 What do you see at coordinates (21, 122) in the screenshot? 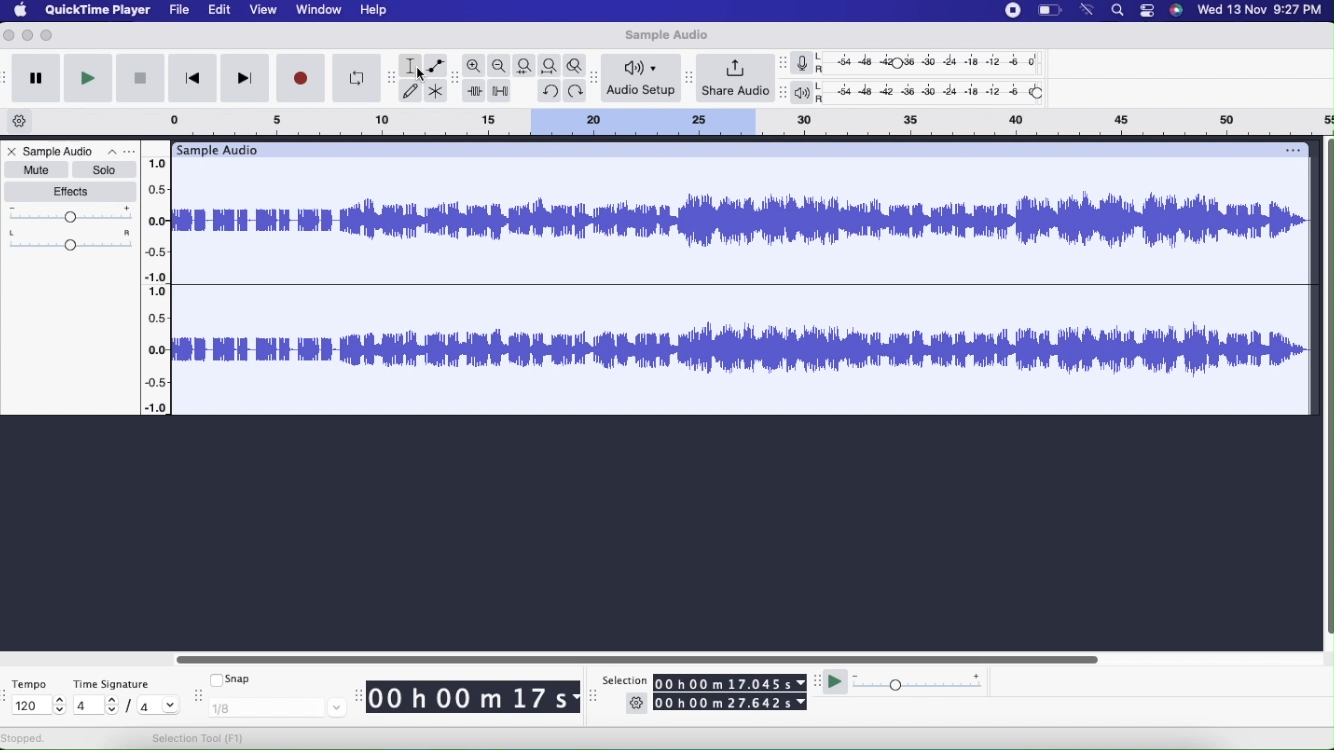
I see `Timeline Options` at bounding box center [21, 122].